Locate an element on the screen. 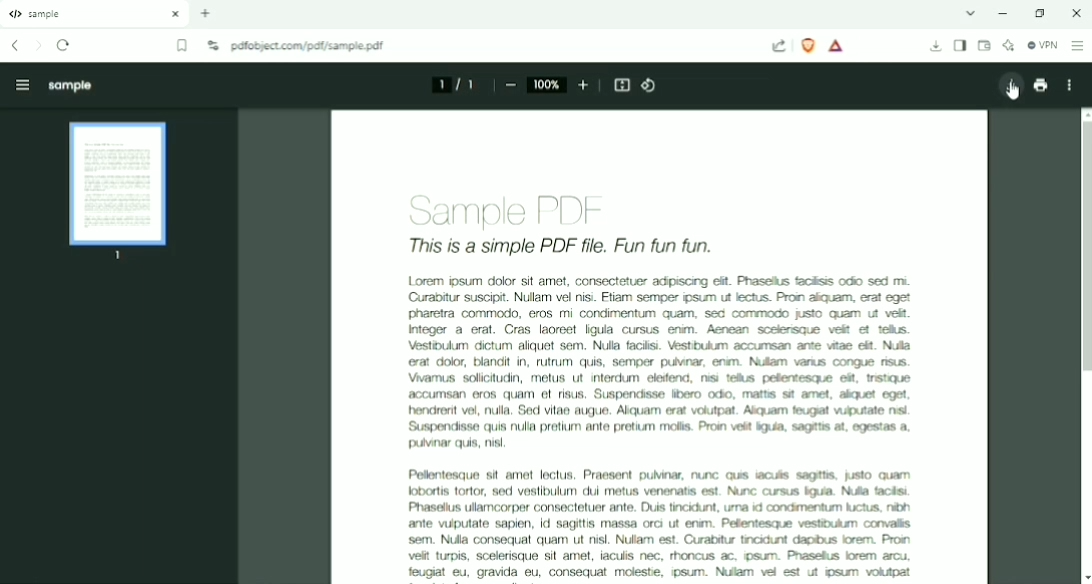 This screenshot has width=1092, height=584. Page is located at coordinates (119, 192).